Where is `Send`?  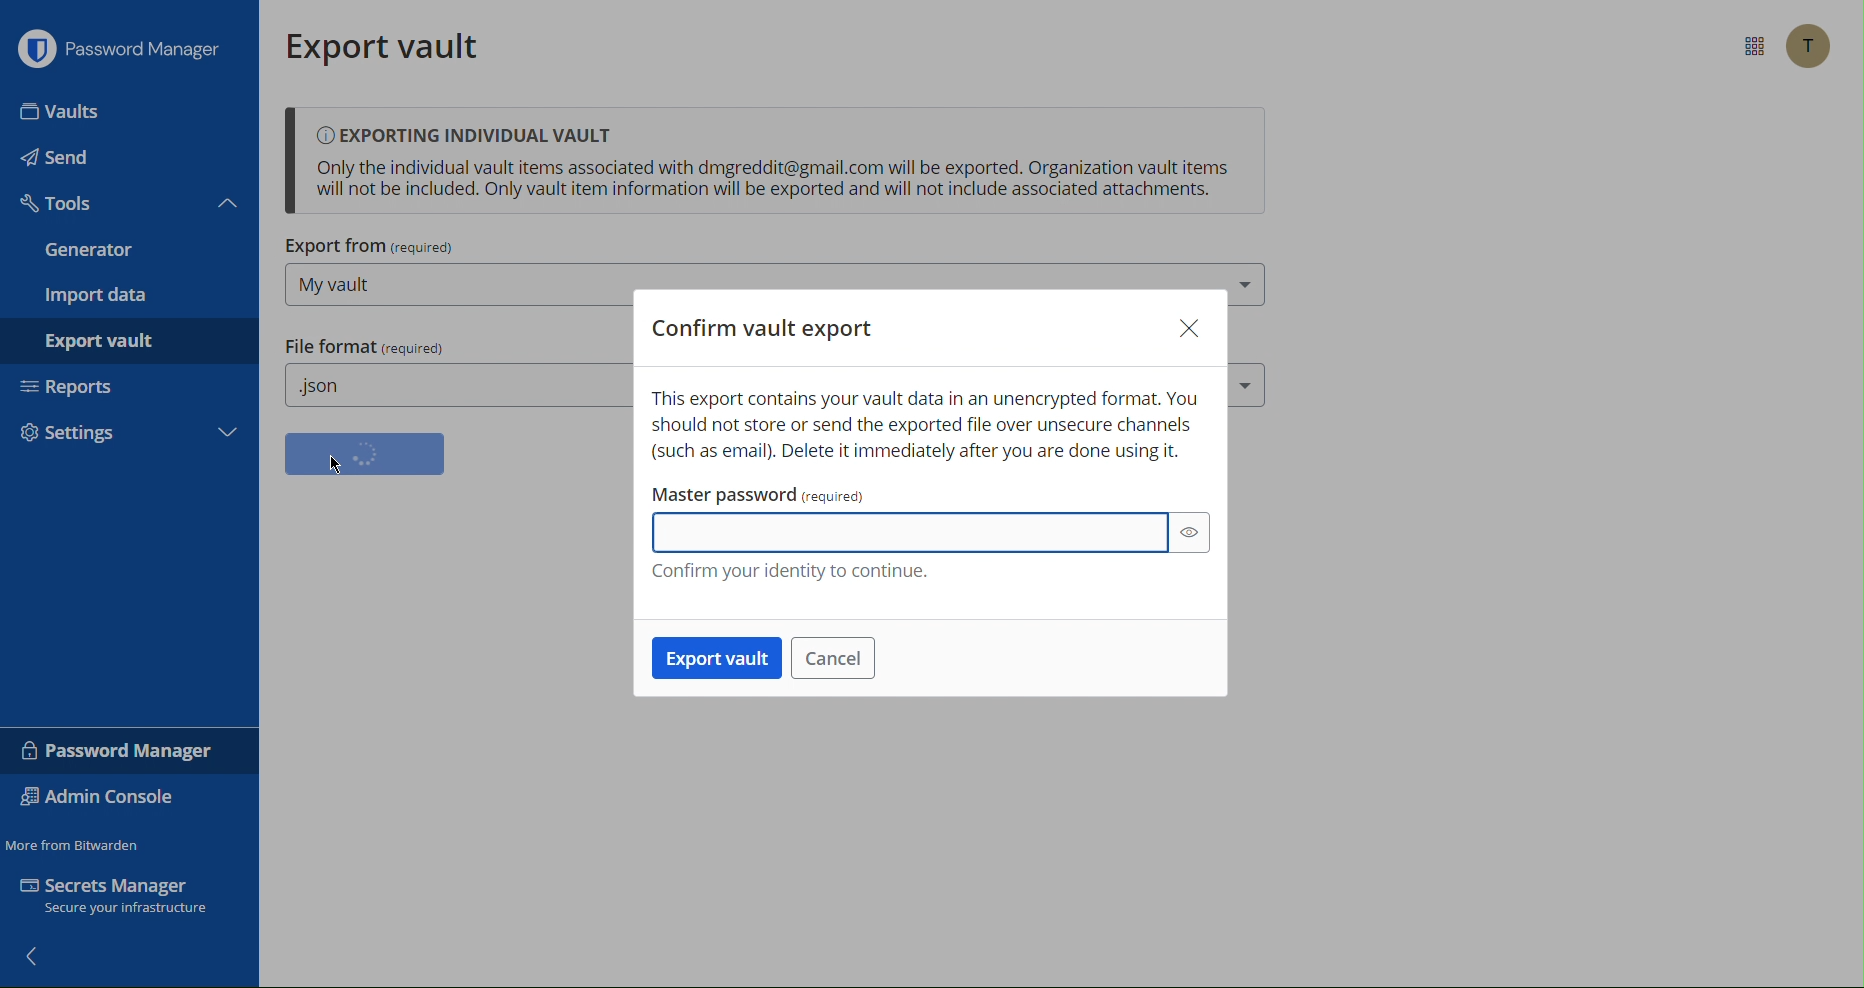
Send is located at coordinates (61, 162).